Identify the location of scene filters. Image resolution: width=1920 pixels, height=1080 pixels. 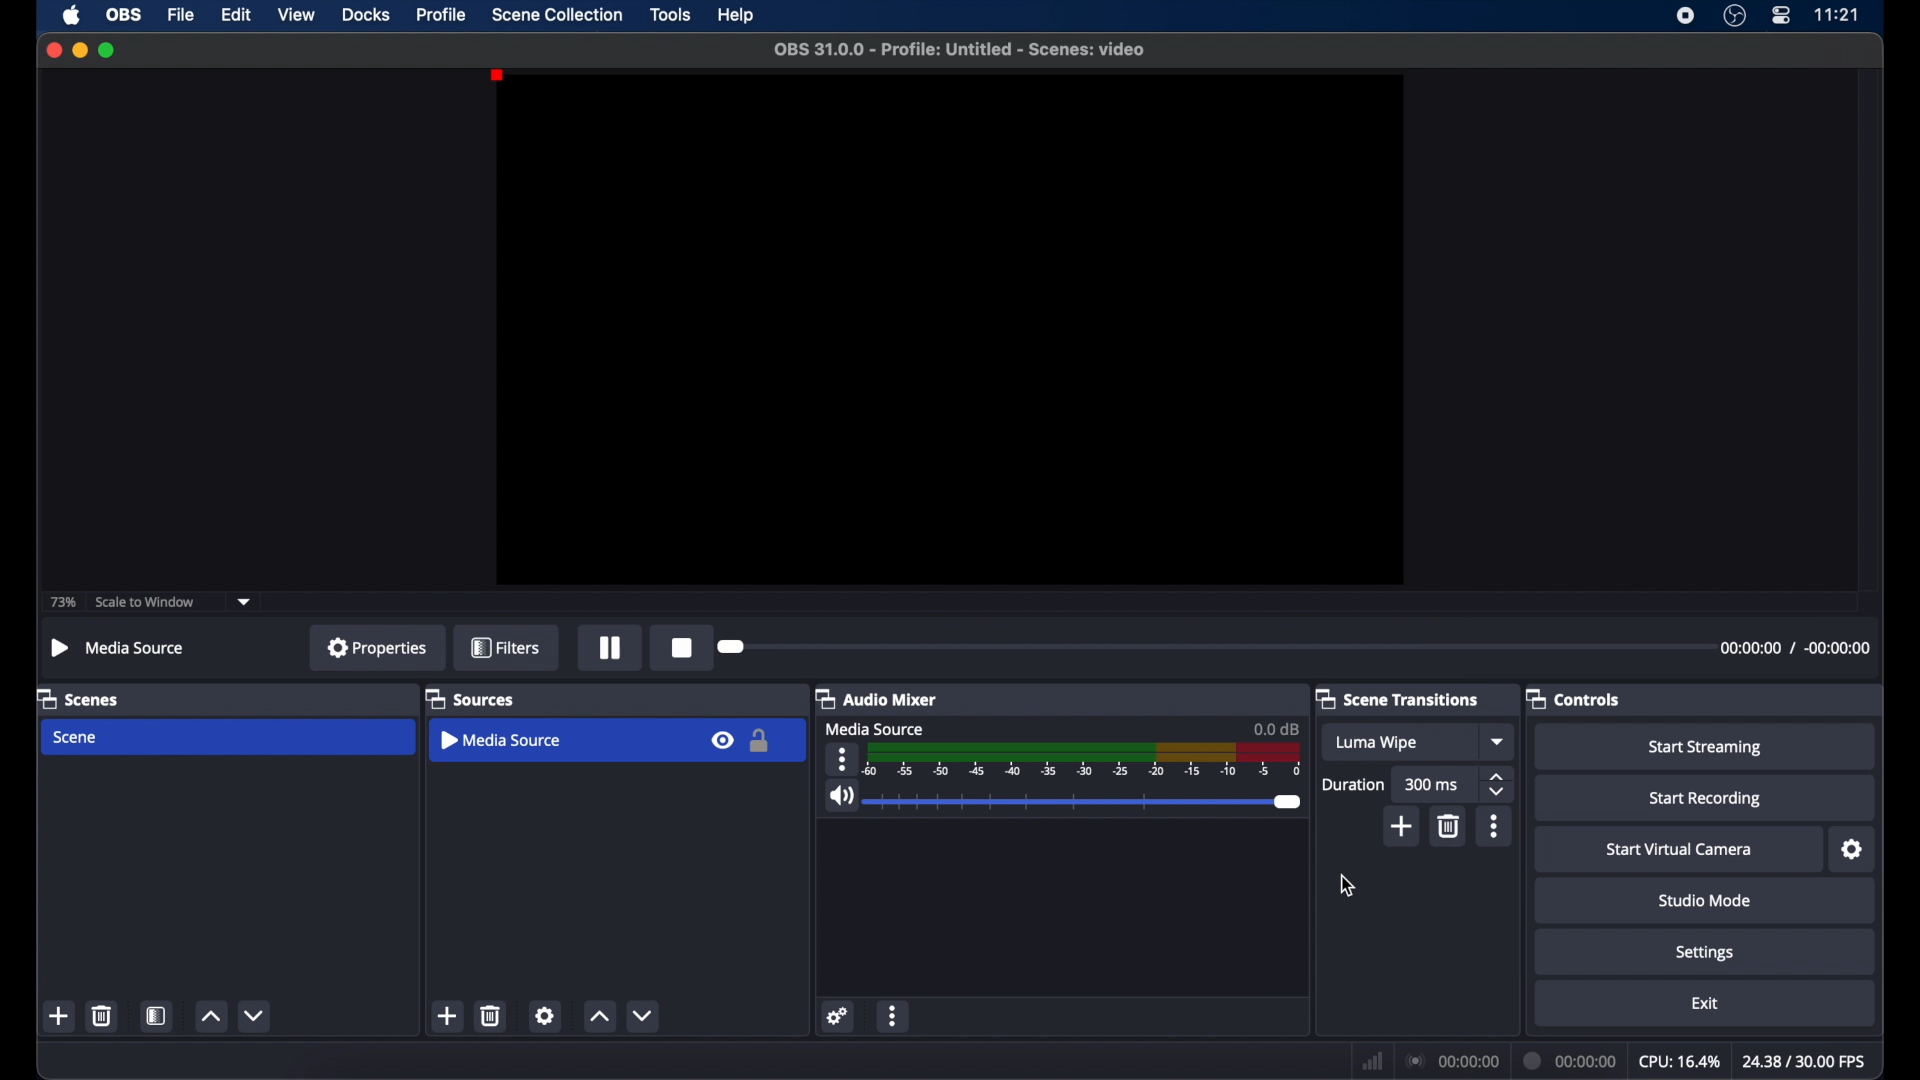
(158, 1016).